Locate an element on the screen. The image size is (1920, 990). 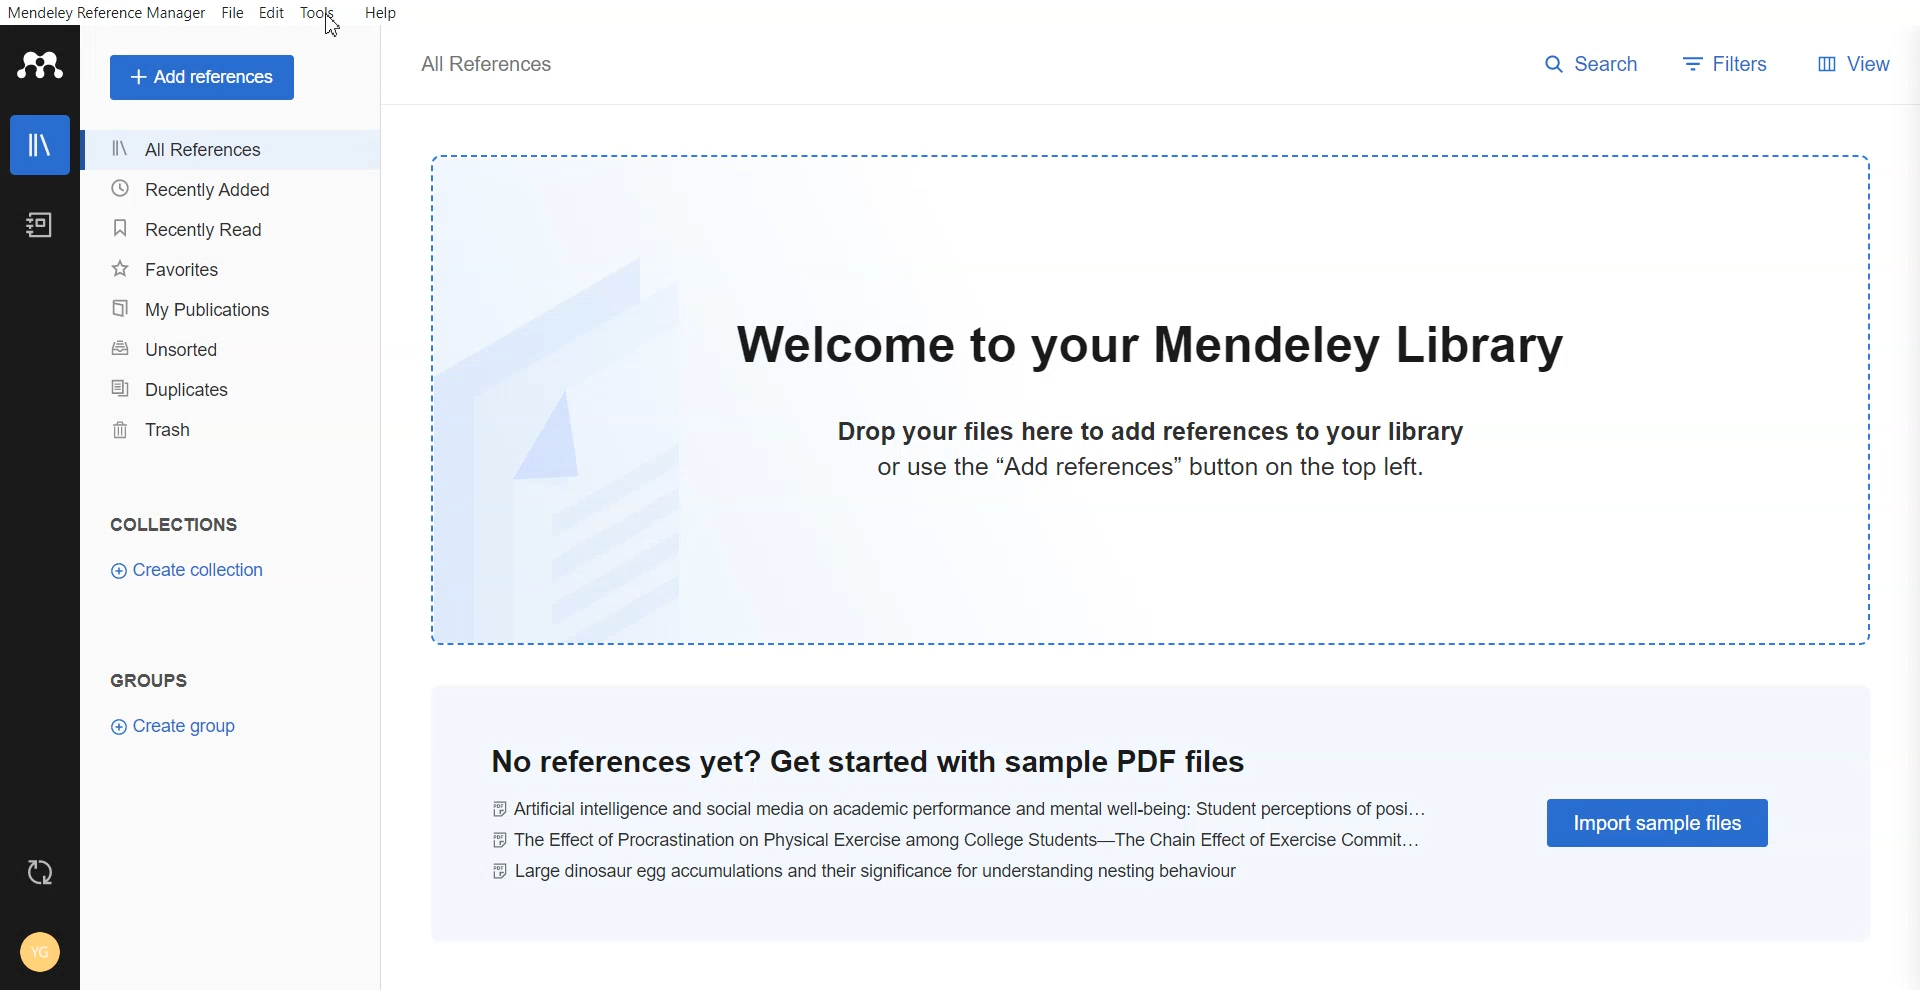
Library icon is located at coordinates (40, 144).